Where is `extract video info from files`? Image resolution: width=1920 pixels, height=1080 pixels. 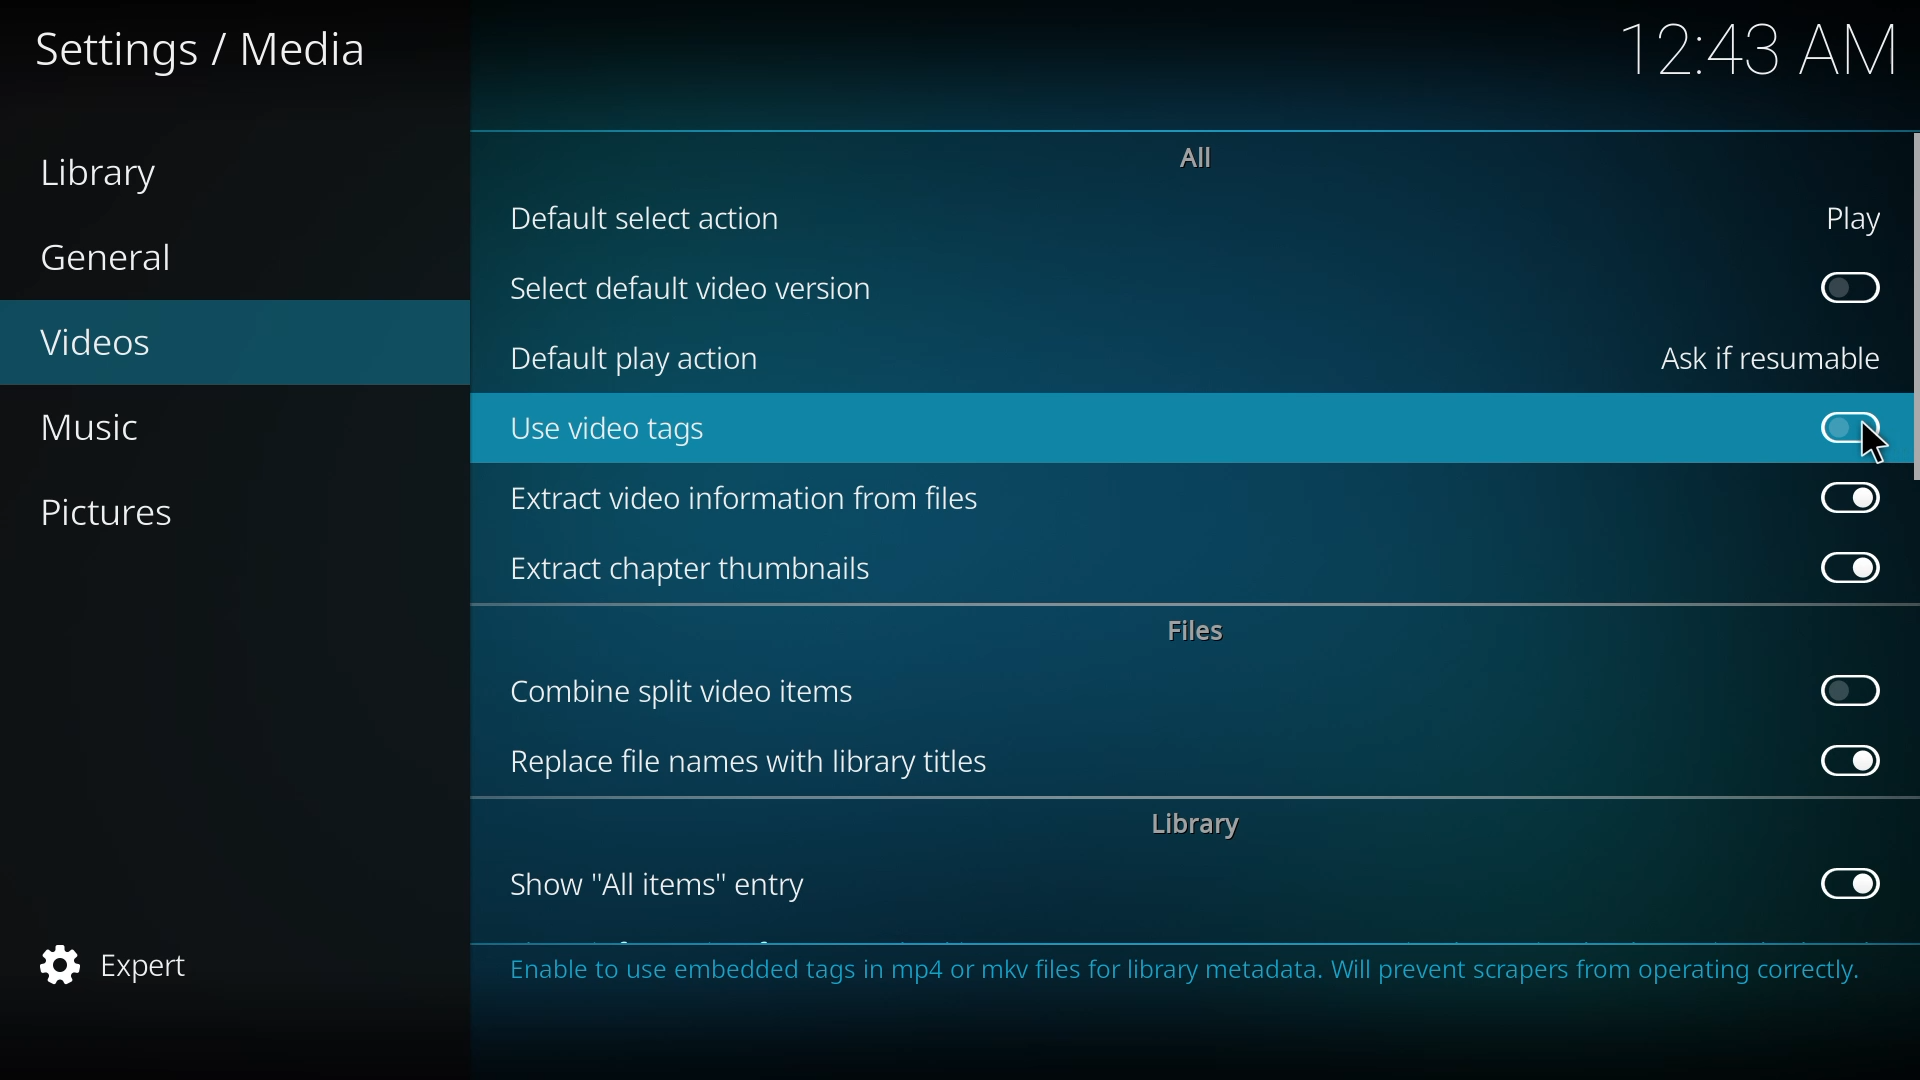 extract video info from files is located at coordinates (752, 504).